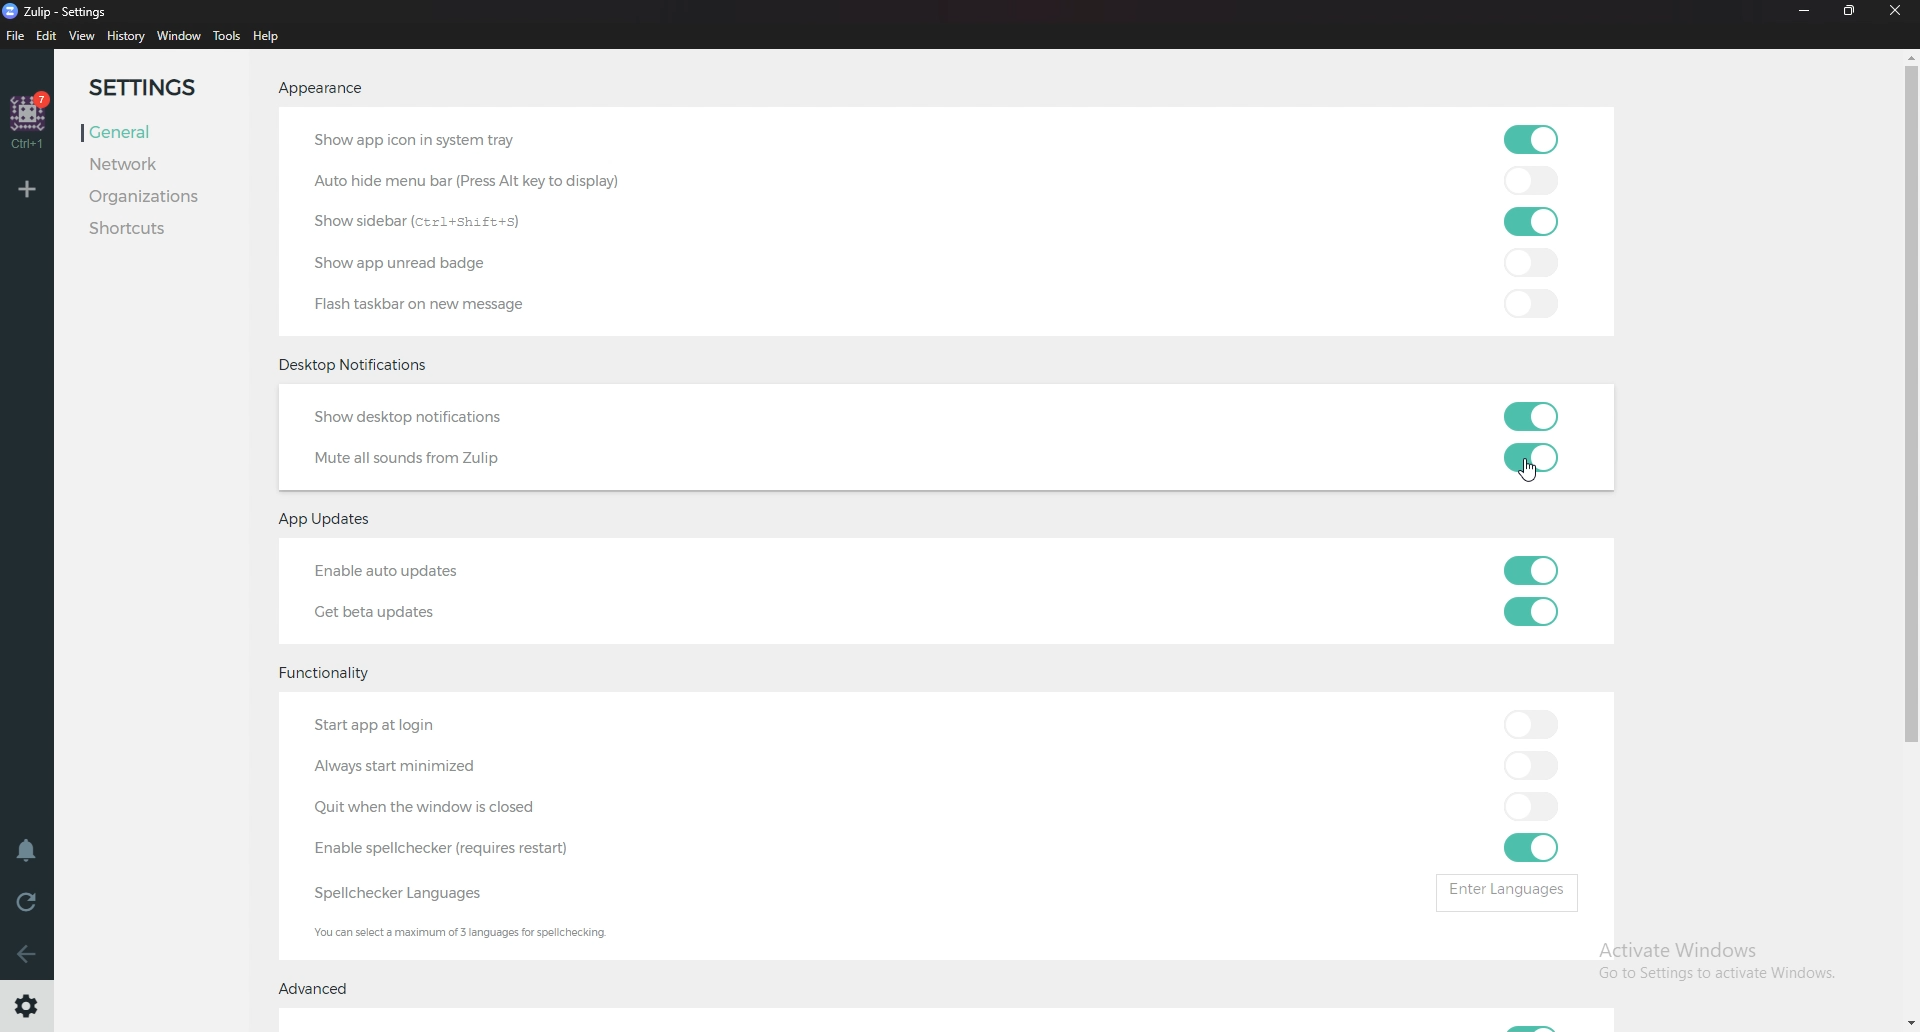 The width and height of the screenshot is (1920, 1032). What do you see at coordinates (476, 845) in the screenshot?
I see `Enable Spell Checker` at bounding box center [476, 845].